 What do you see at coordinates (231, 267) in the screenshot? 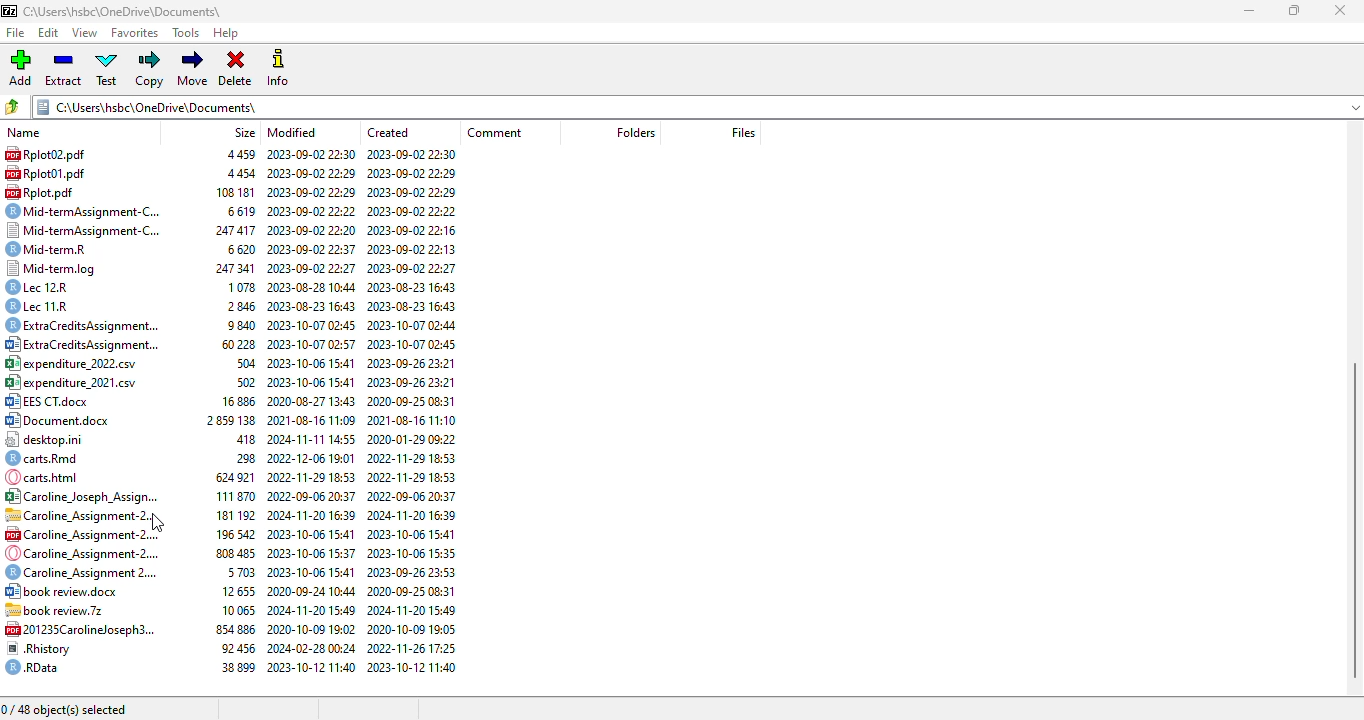
I see `247 341` at bounding box center [231, 267].